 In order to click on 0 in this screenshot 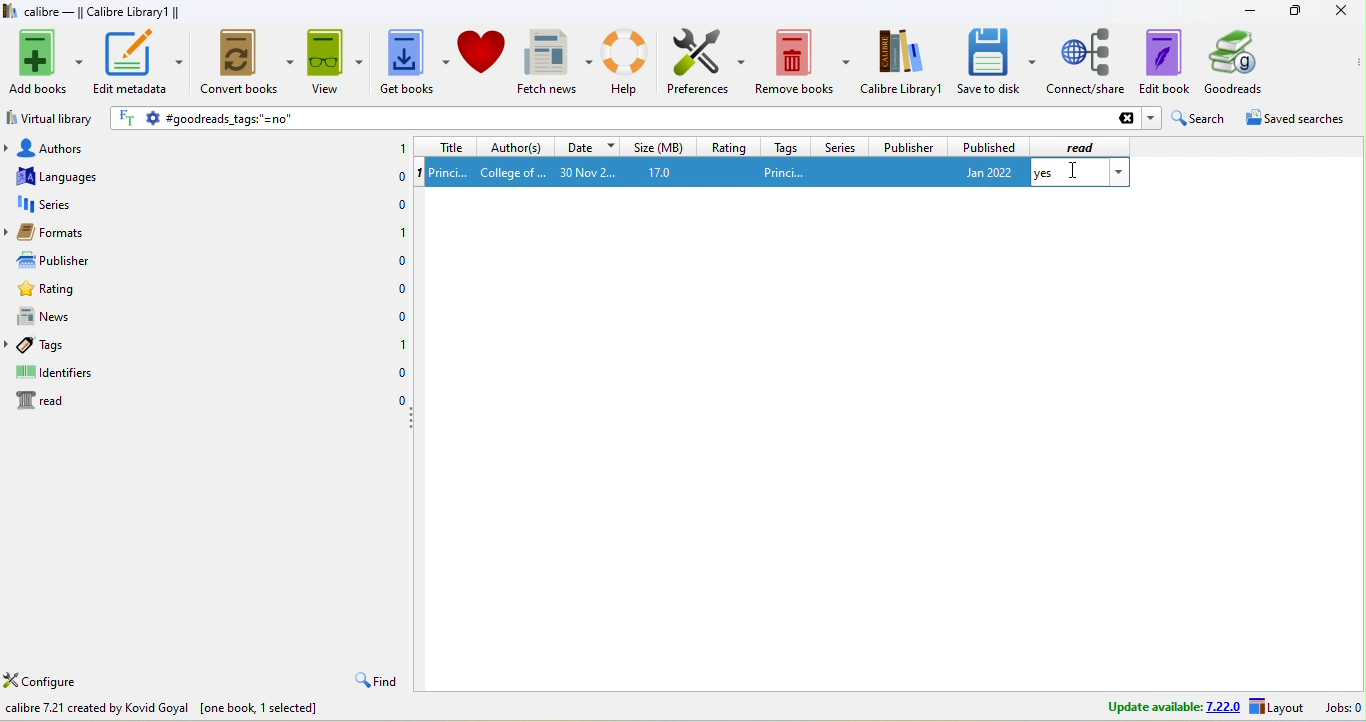, I will do `click(400, 371)`.